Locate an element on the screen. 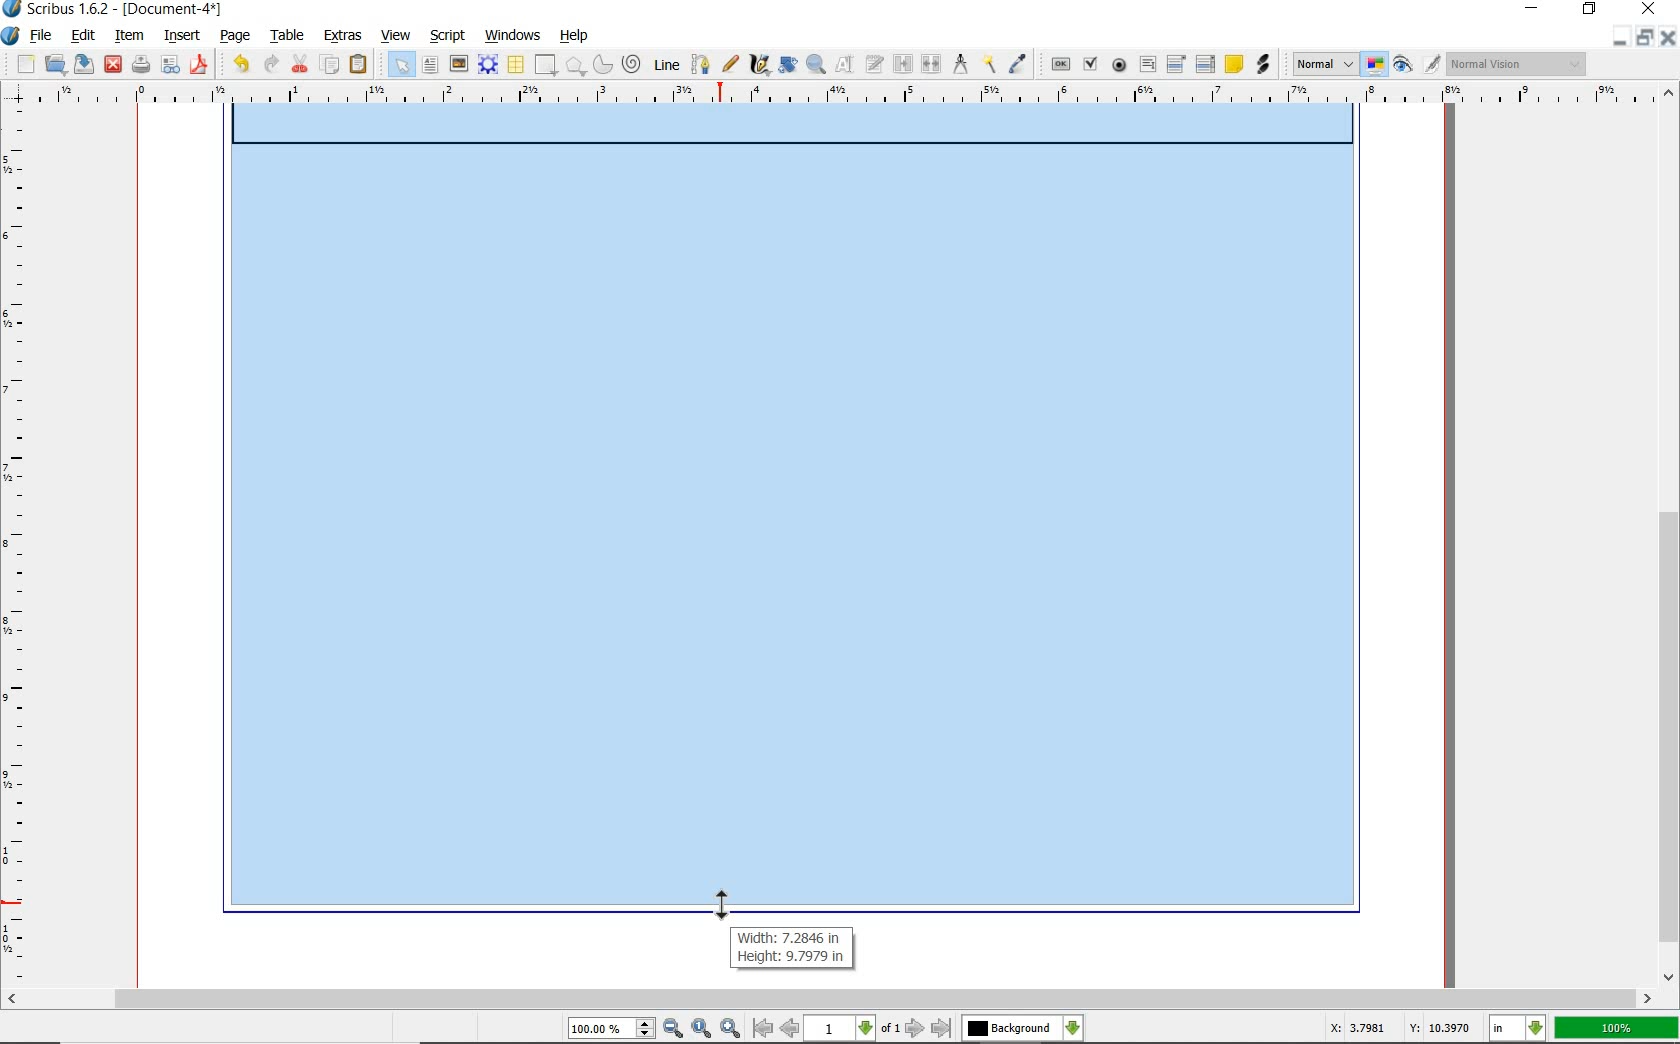 This screenshot has height=1044, width=1680. paste is located at coordinates (358, 65).